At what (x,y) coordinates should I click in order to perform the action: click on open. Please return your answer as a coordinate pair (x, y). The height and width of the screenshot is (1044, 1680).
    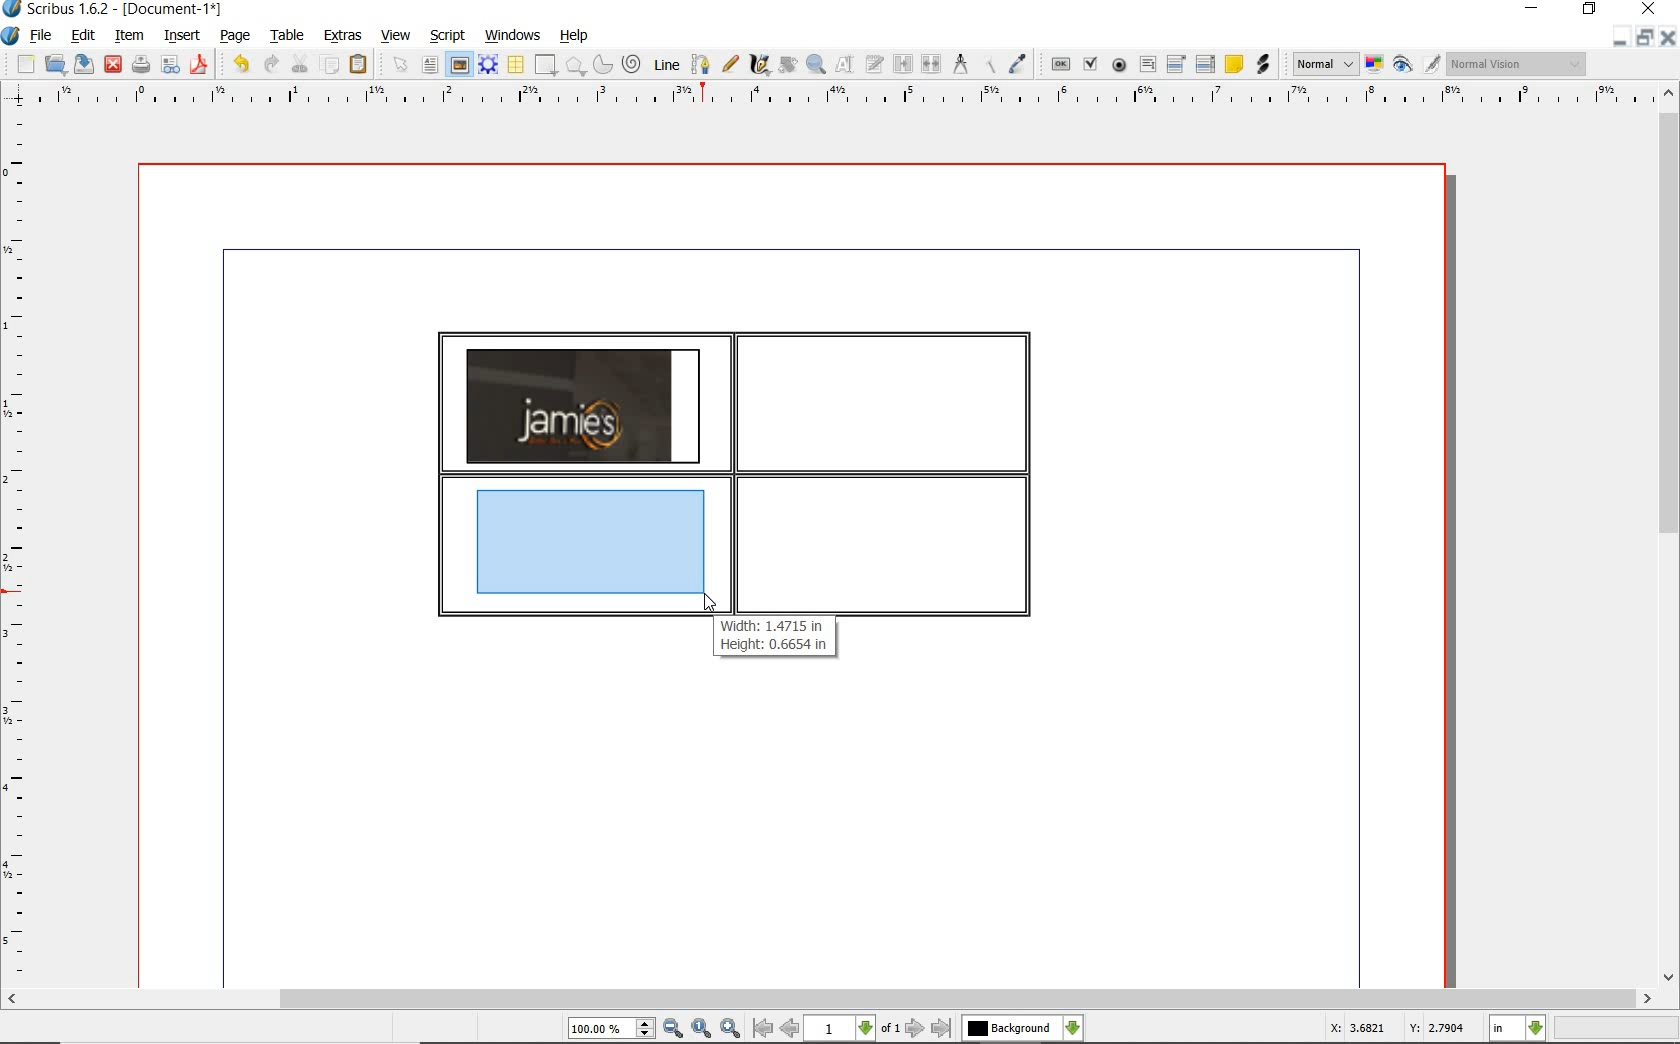
    Looking at the image, I should click on (56, 65).